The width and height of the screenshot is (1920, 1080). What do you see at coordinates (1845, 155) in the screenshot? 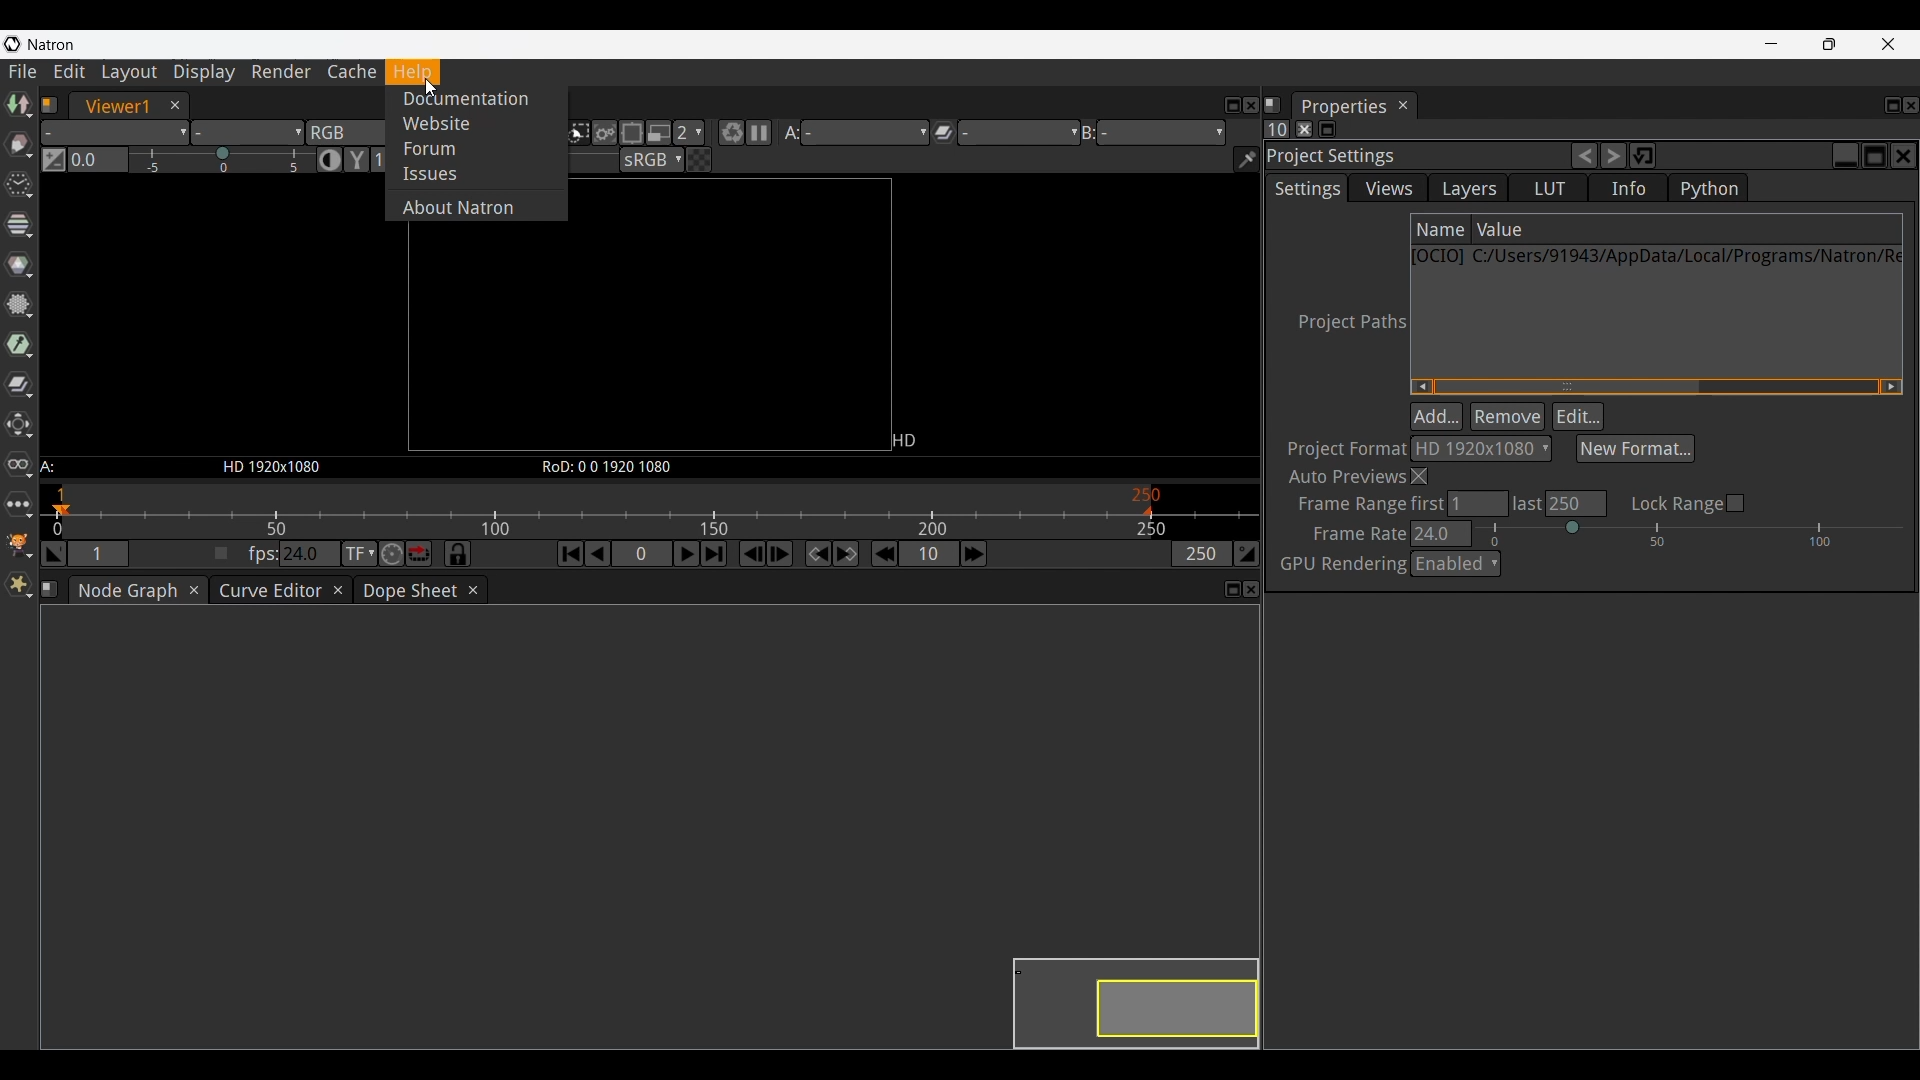
I see `Minimize project settings panel` at bounding box center [1845, 155].